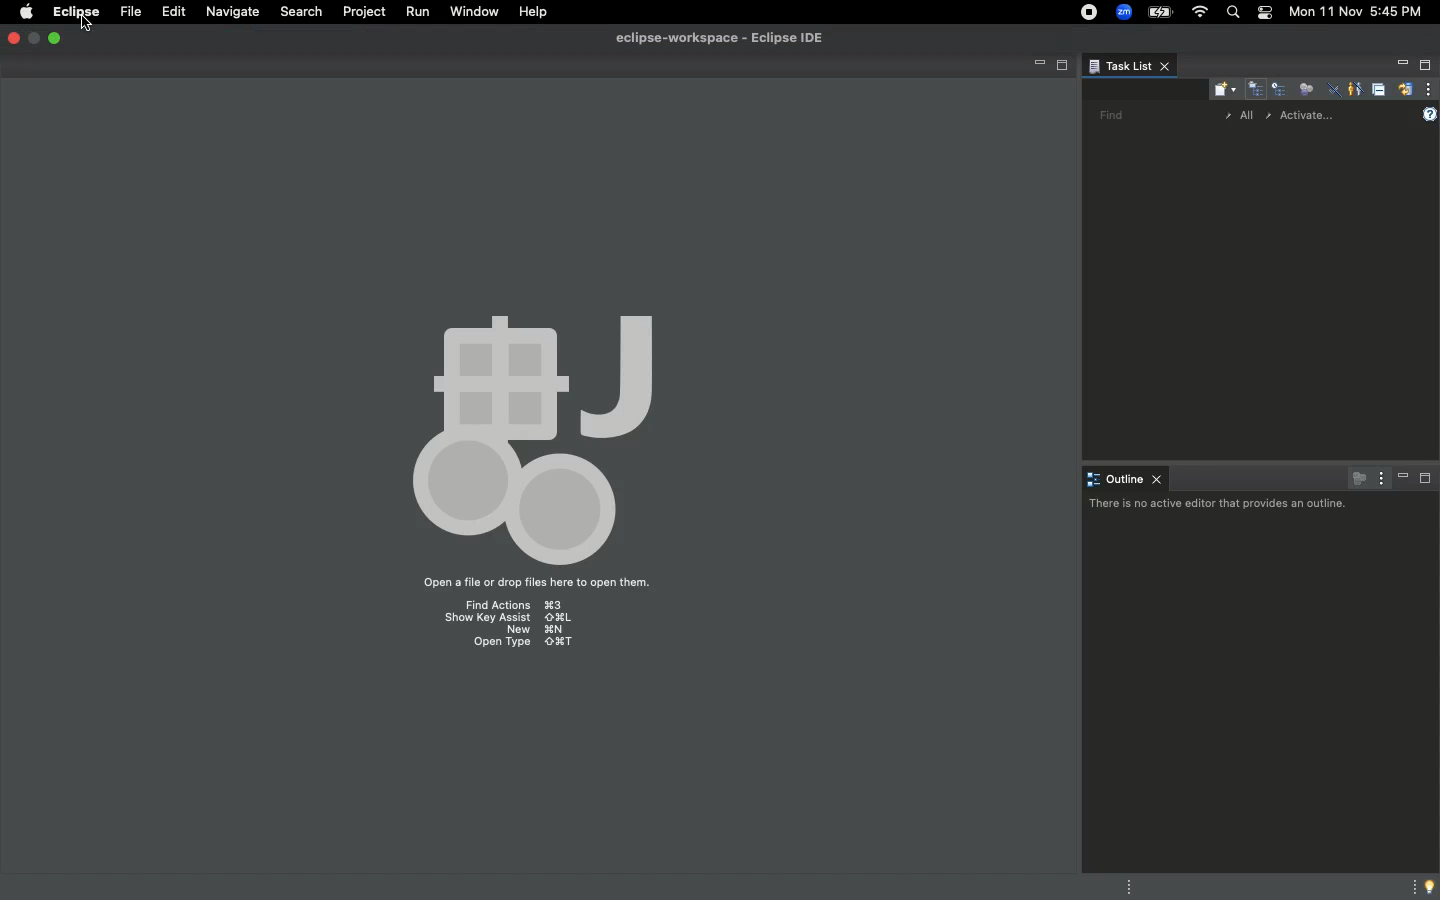  What do you see at coordinates (301, 10) in the screenshot?
I see `Search` at bounding box center [301, 10].